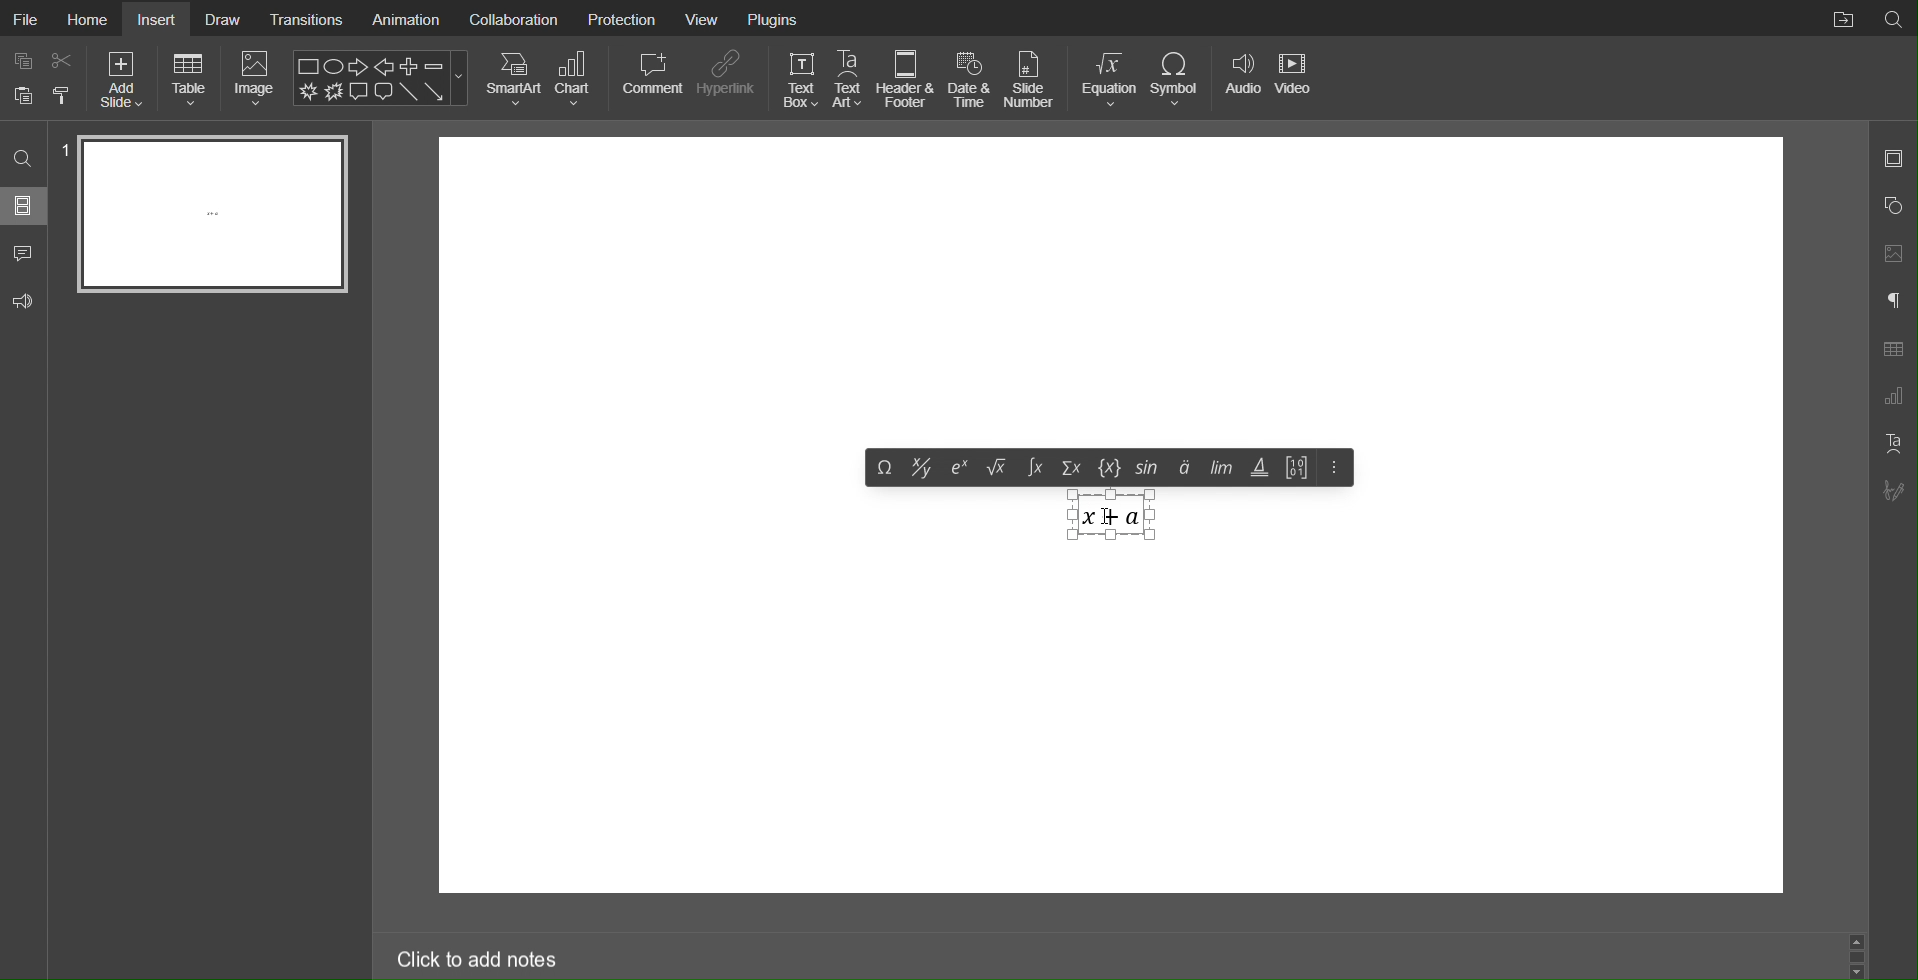 Image resolution: width=1918 pixels, height=980 pixels. What do you see at coordinates (214, 214) in the screenshot?
I see `Slide 1` at bounding box center [214, 214].